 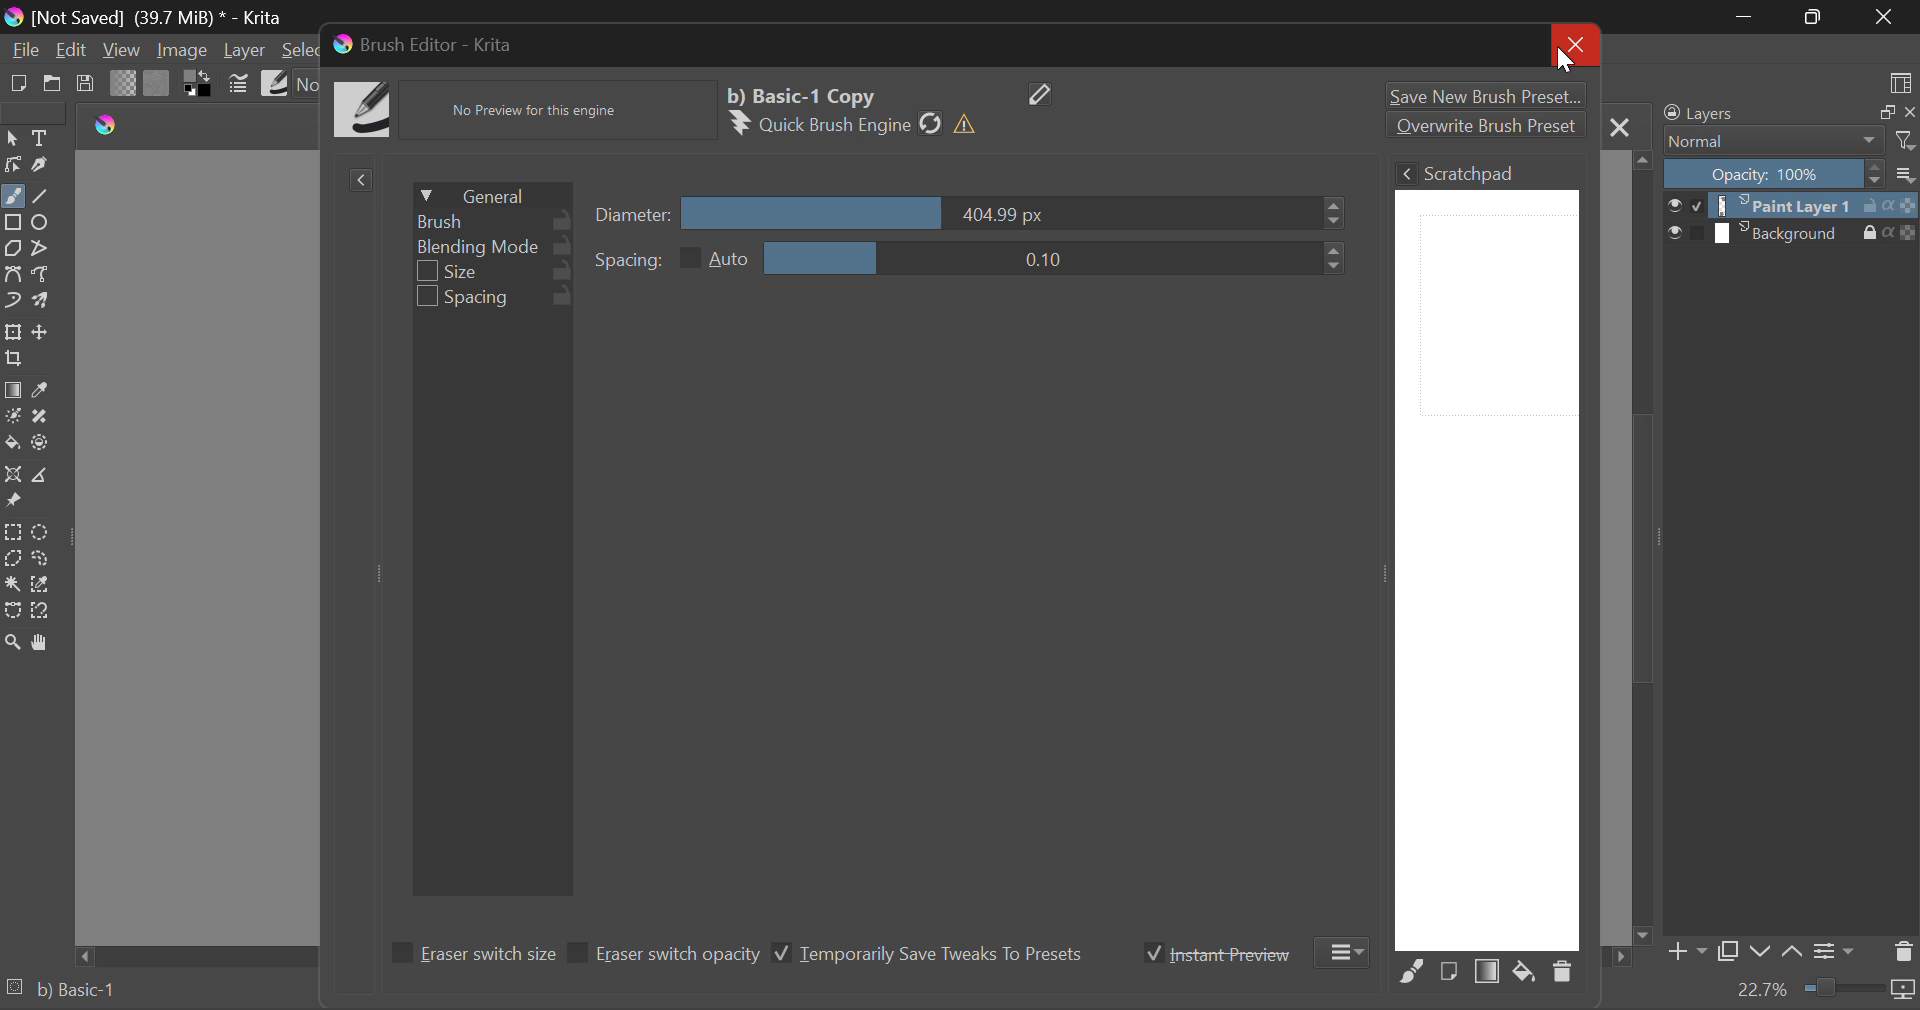 I want to click on Cursor on Brush Settings, so click(x=239, y=84).